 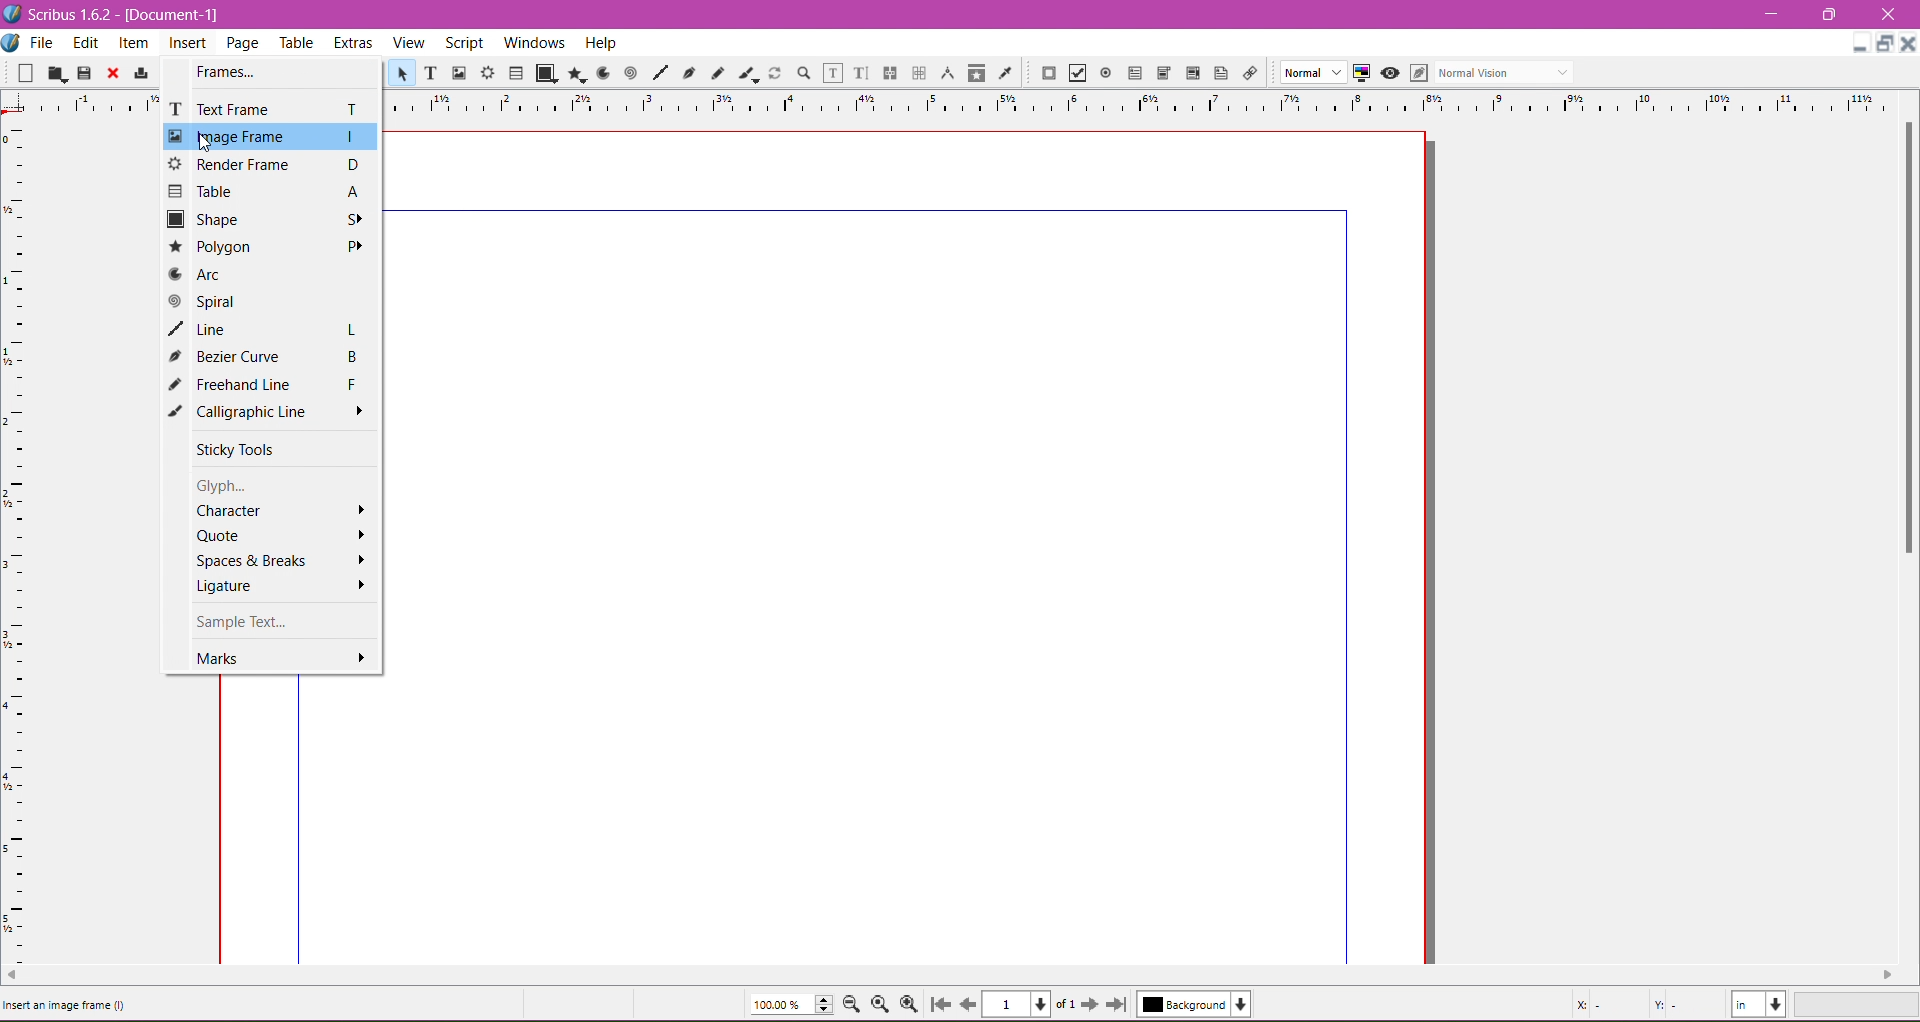 I want to click on Cursor Coordinate - Y , so click(x=1680, y=1004).